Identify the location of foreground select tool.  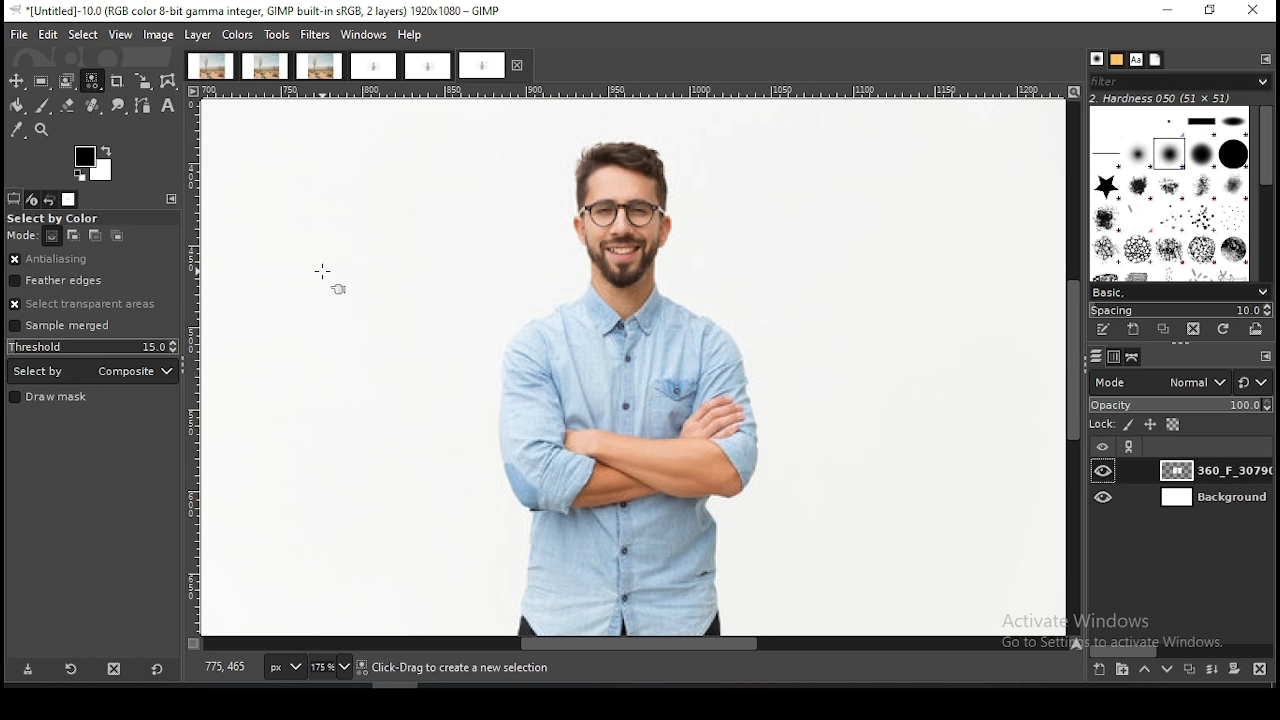
(67, 81).